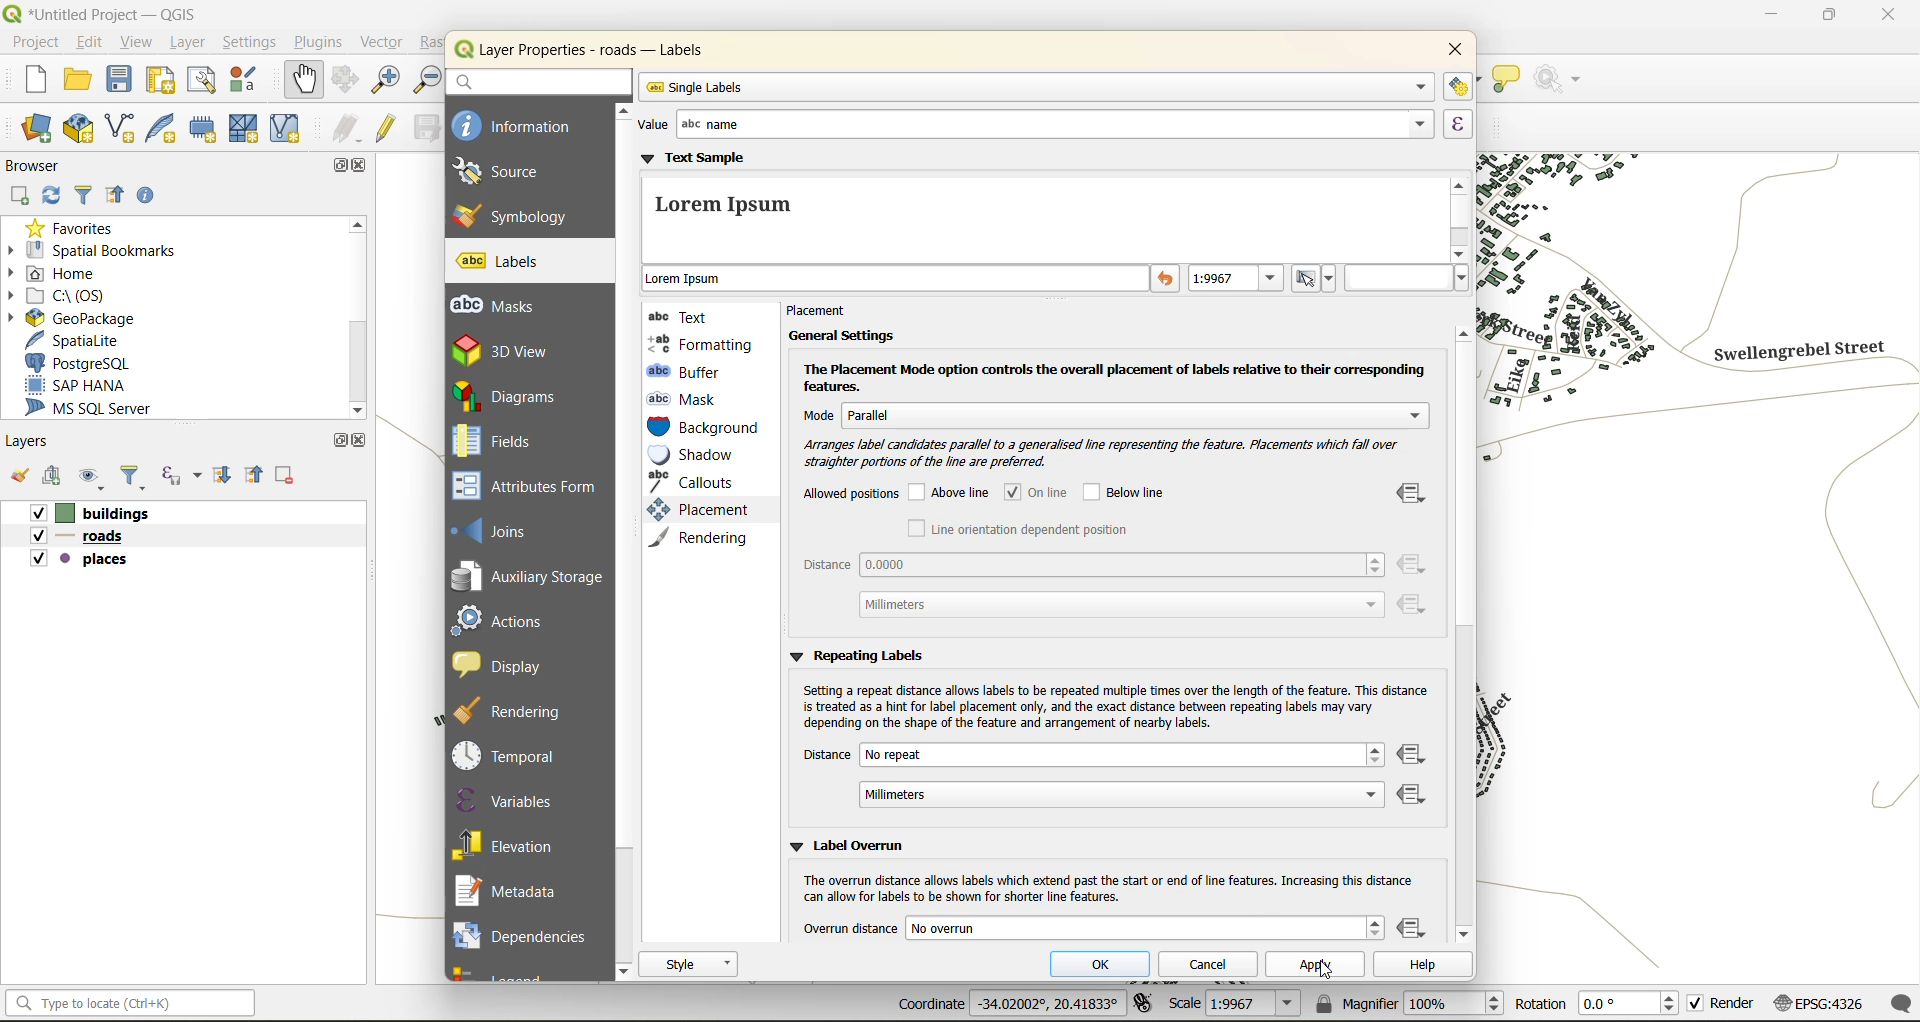 Image resolution: width=1920 pixels, height=1022 pixels. I want to click on new, so click(28, 80).